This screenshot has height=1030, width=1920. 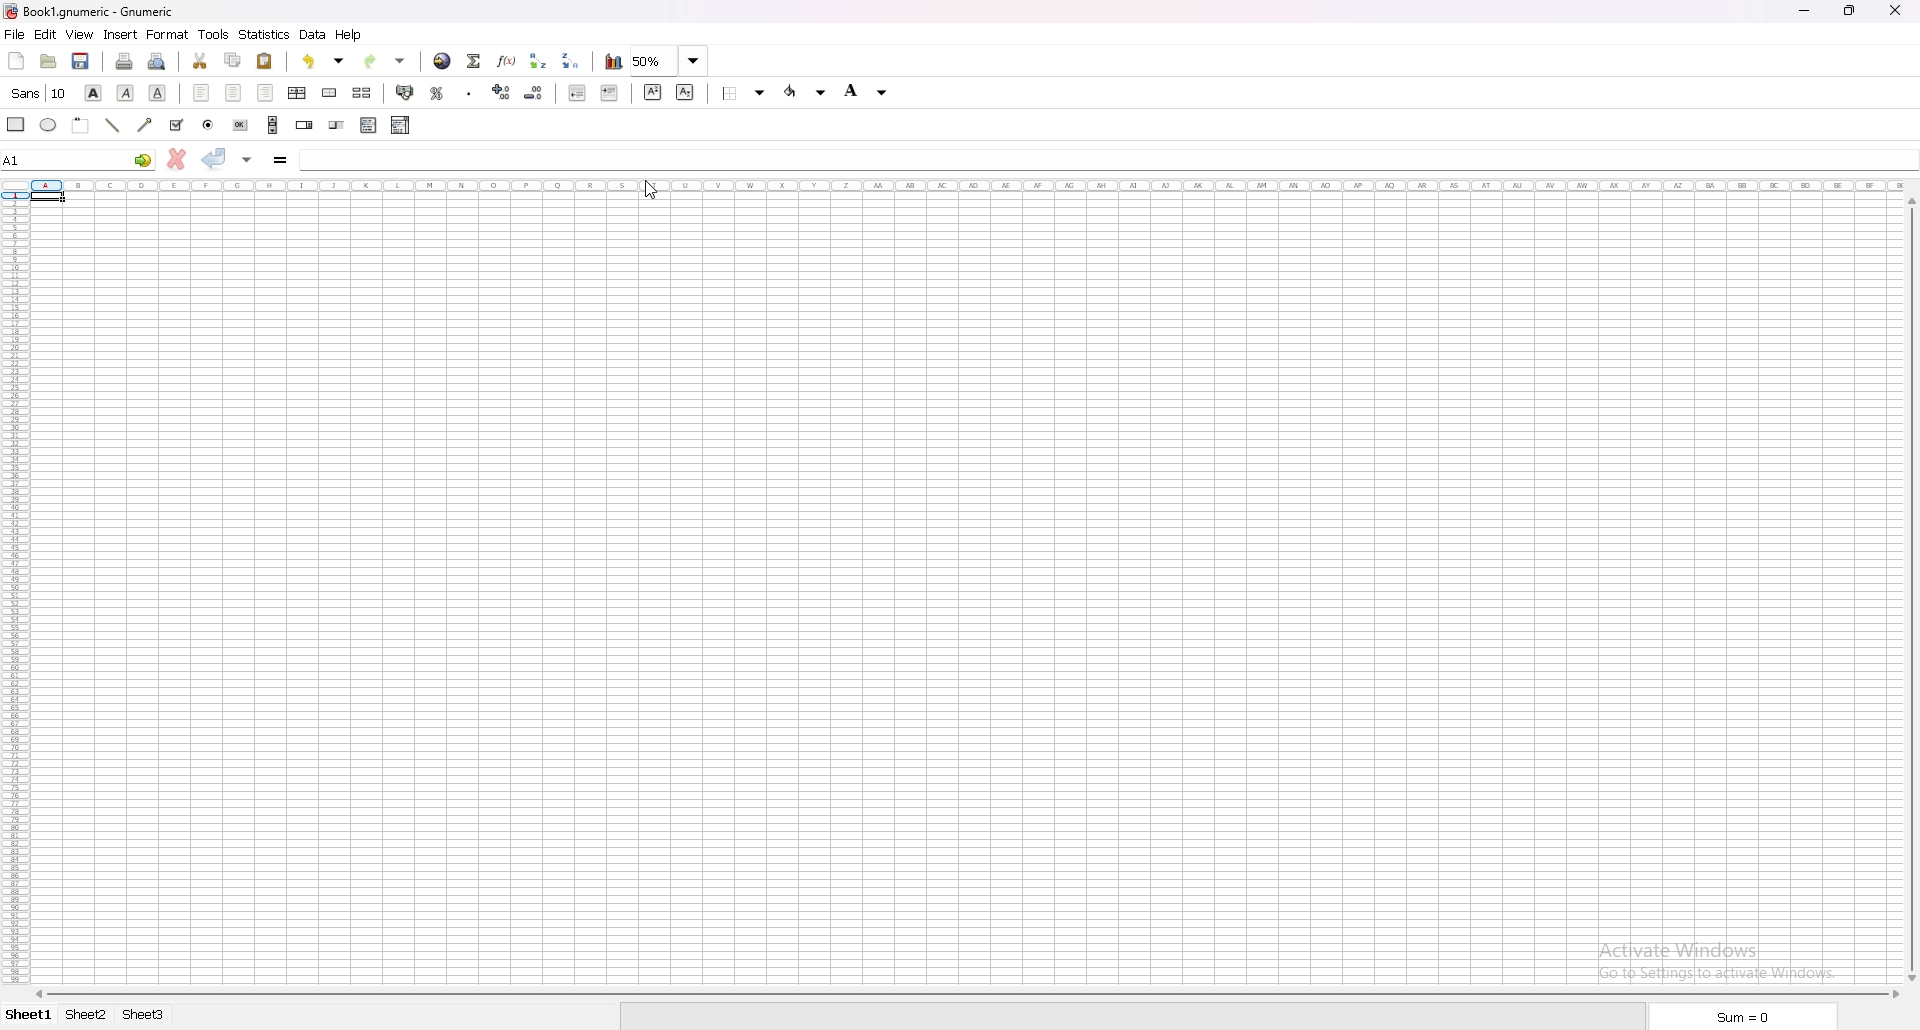 What do you see at coordinates (16, 125) in the screenshot?
I see `rectangle` at bounding box center [16, 125].